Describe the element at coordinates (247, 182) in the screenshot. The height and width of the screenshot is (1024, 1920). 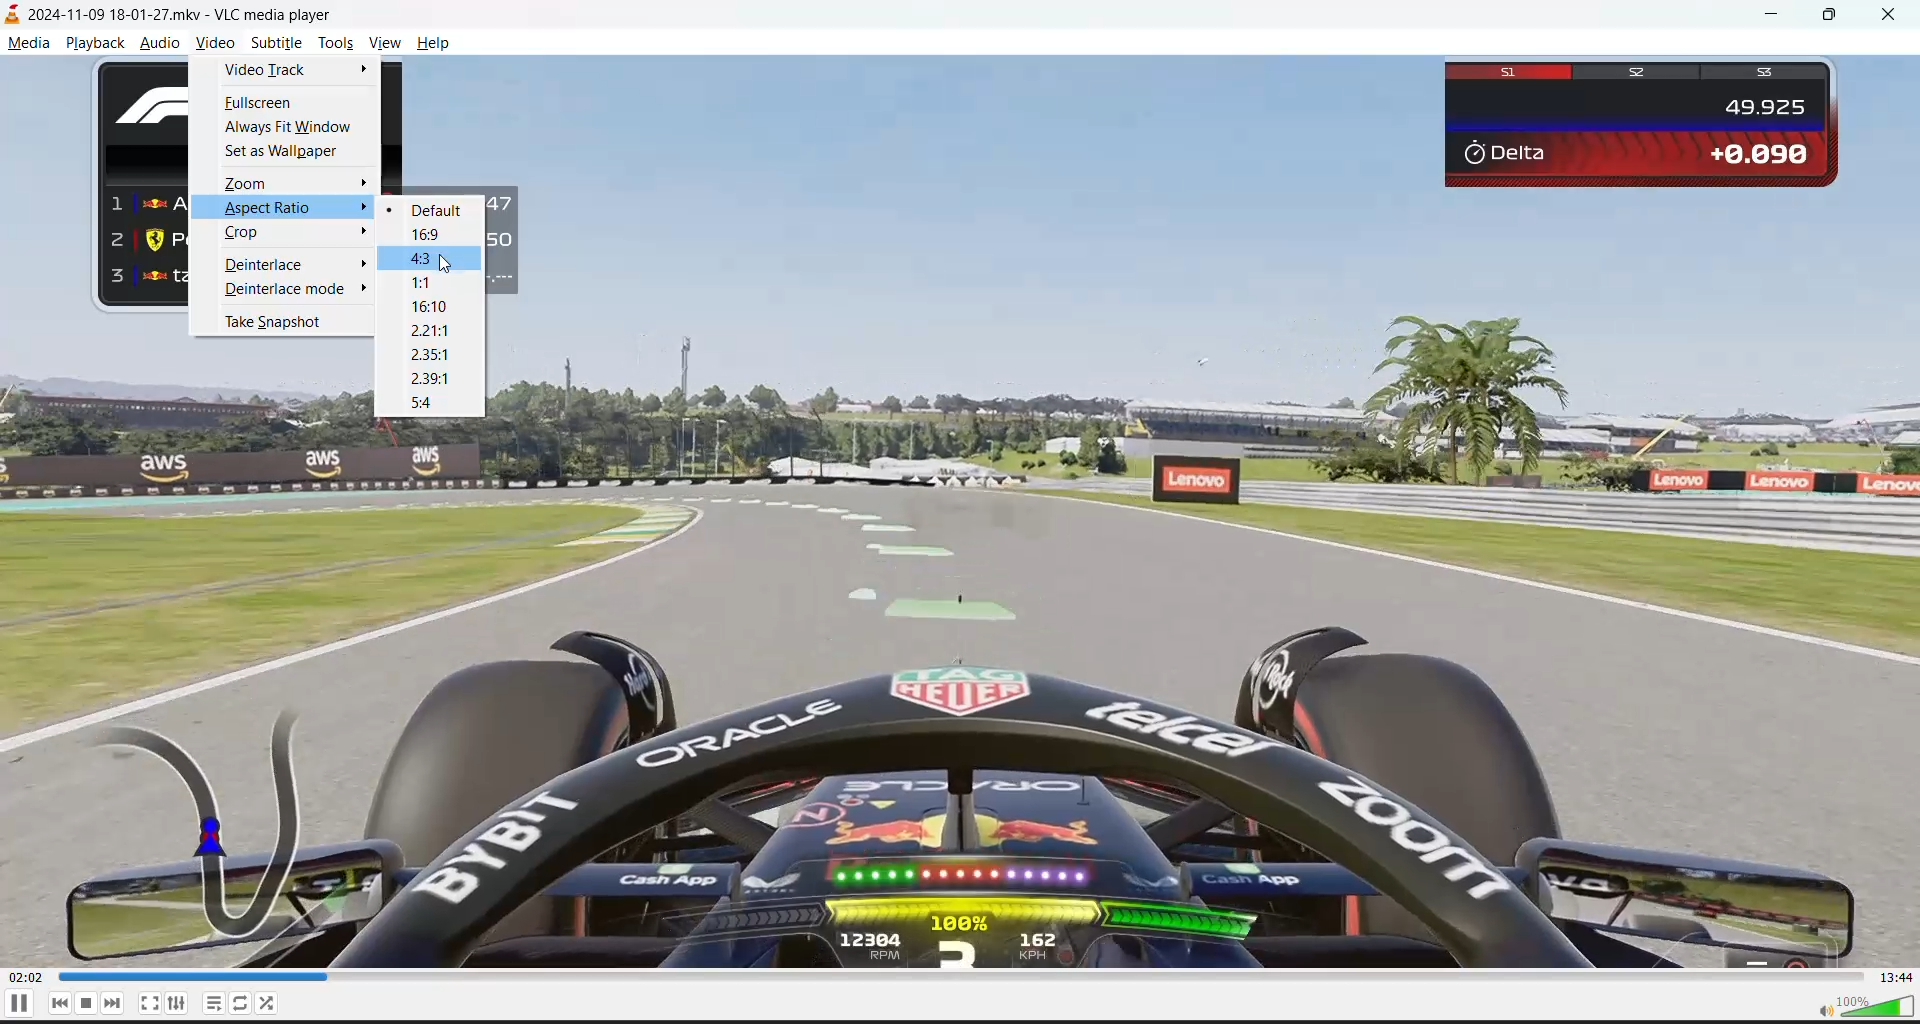
I see `zoom` at that location.